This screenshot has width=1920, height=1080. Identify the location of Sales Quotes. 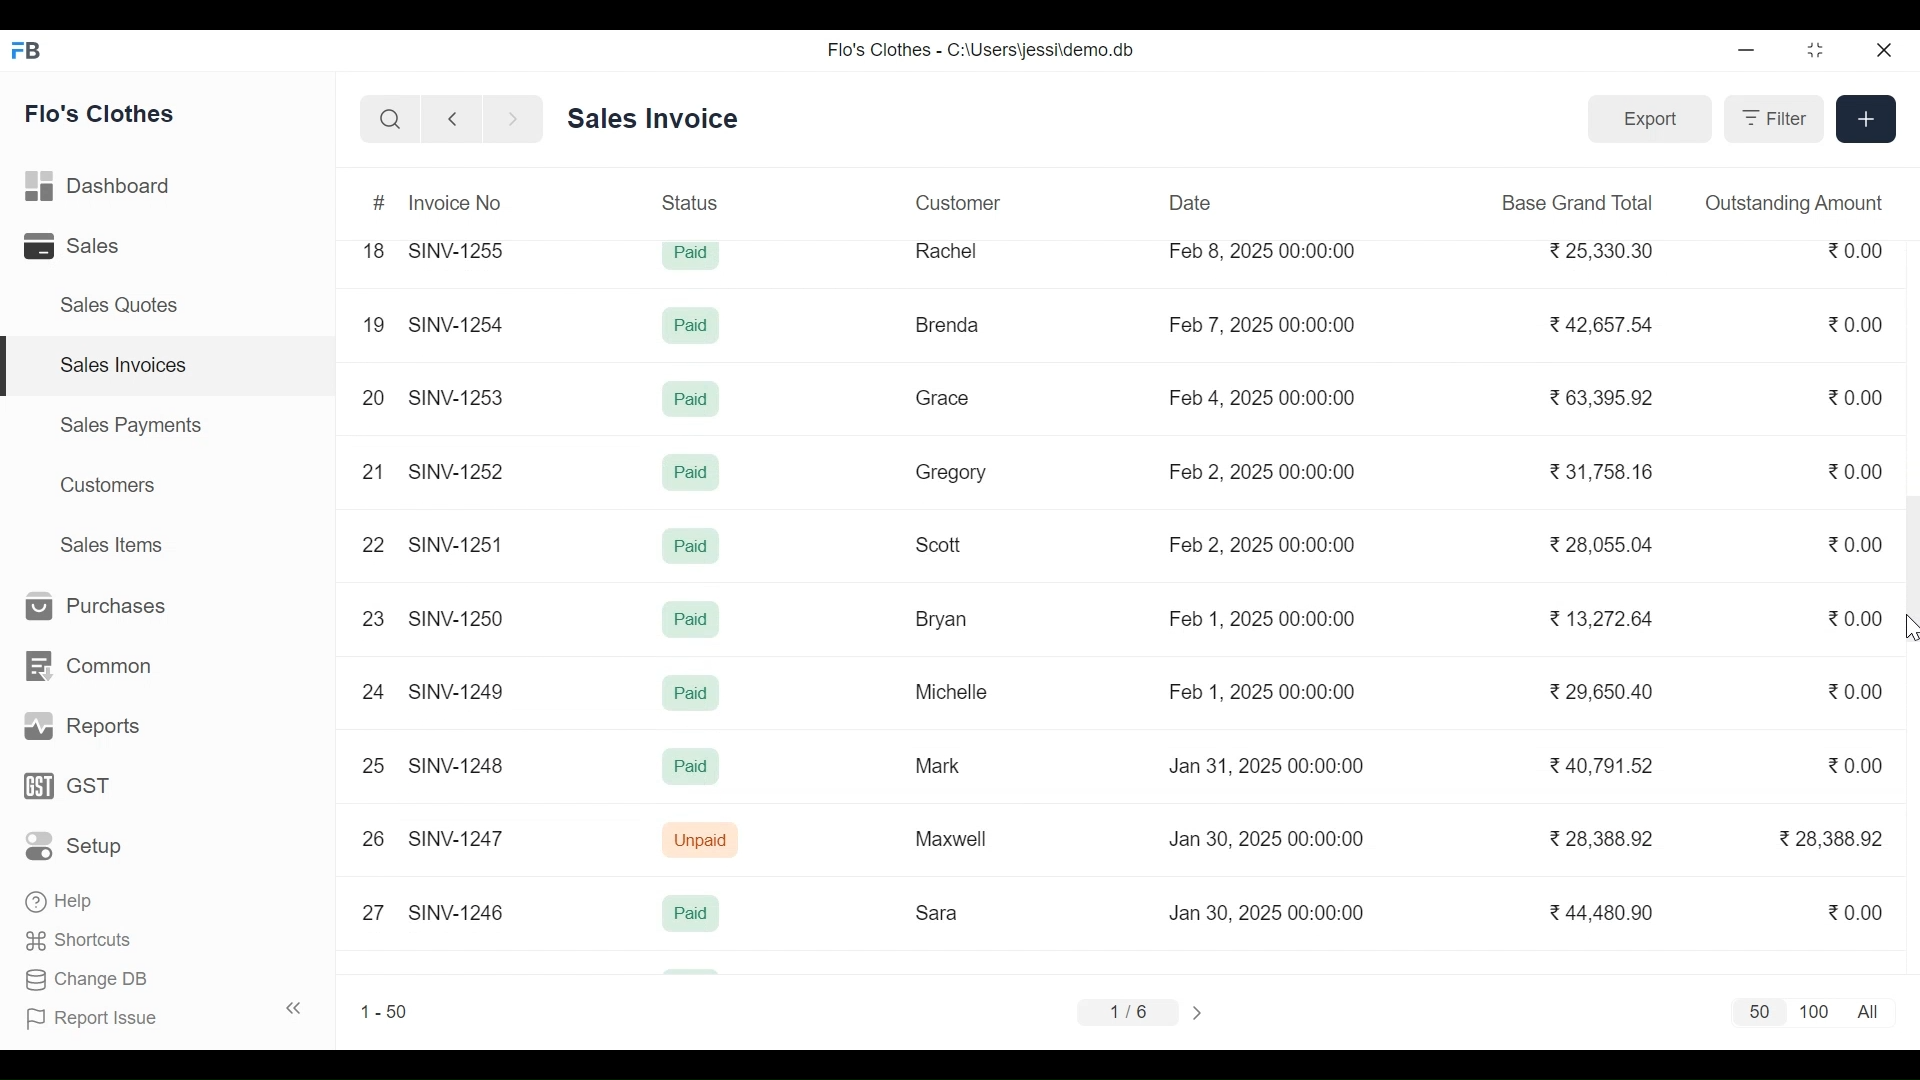
(116, 305).